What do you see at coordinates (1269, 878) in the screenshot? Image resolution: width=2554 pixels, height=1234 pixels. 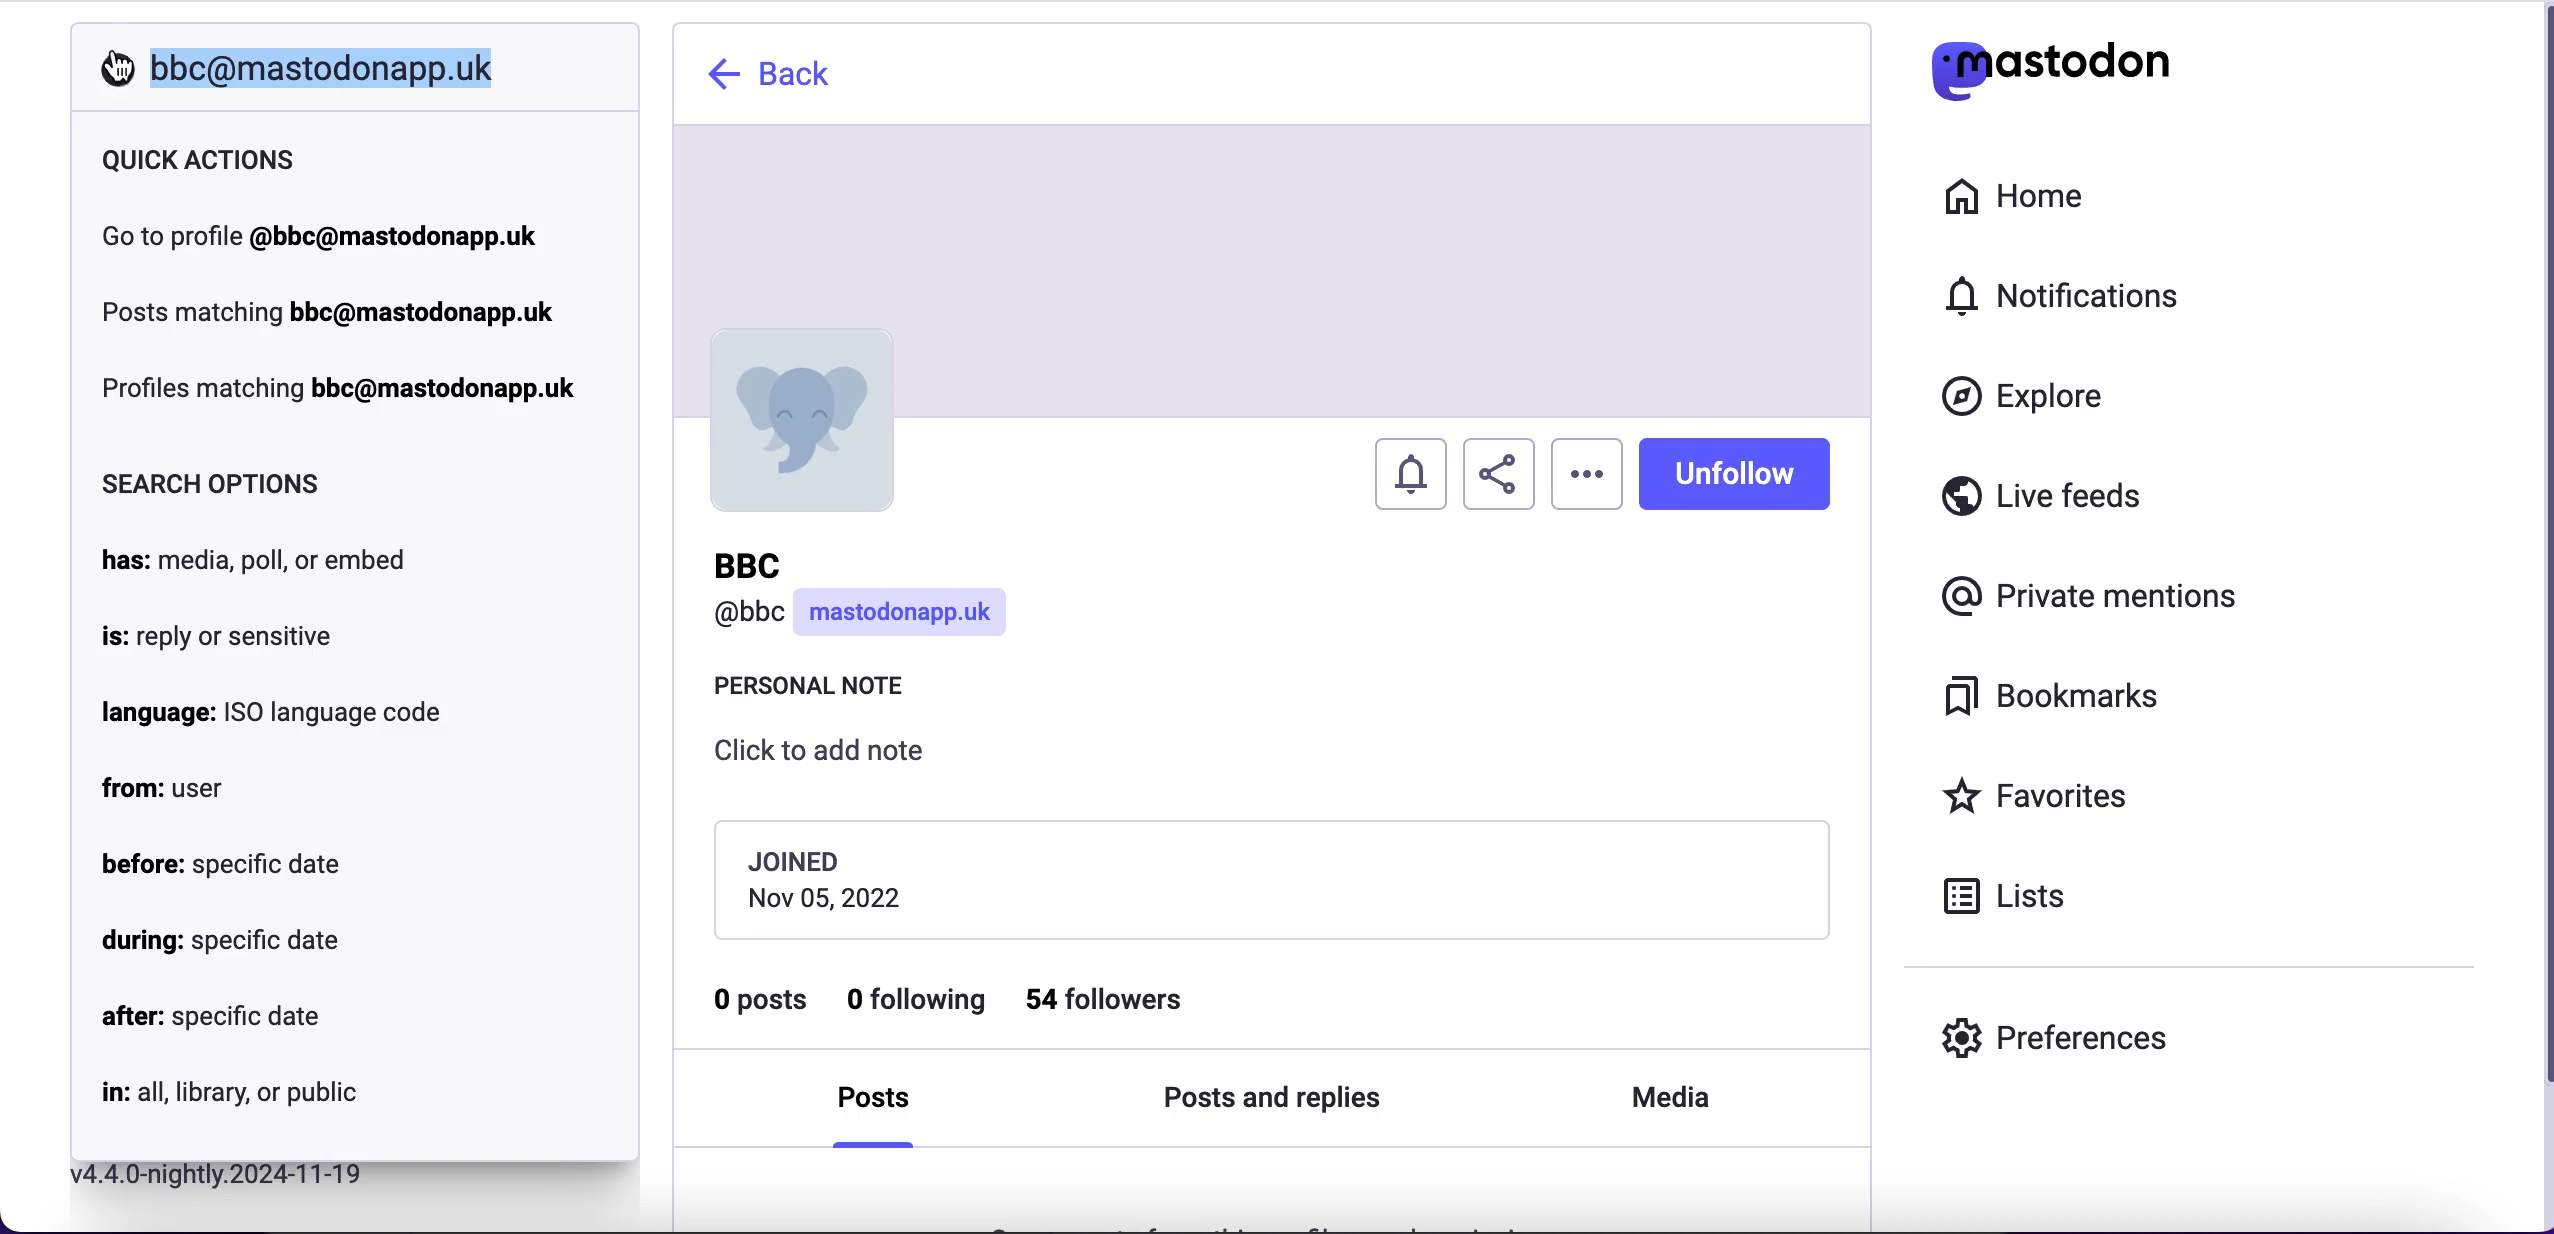 I see `joining date` at bounding box center [1269, 878].